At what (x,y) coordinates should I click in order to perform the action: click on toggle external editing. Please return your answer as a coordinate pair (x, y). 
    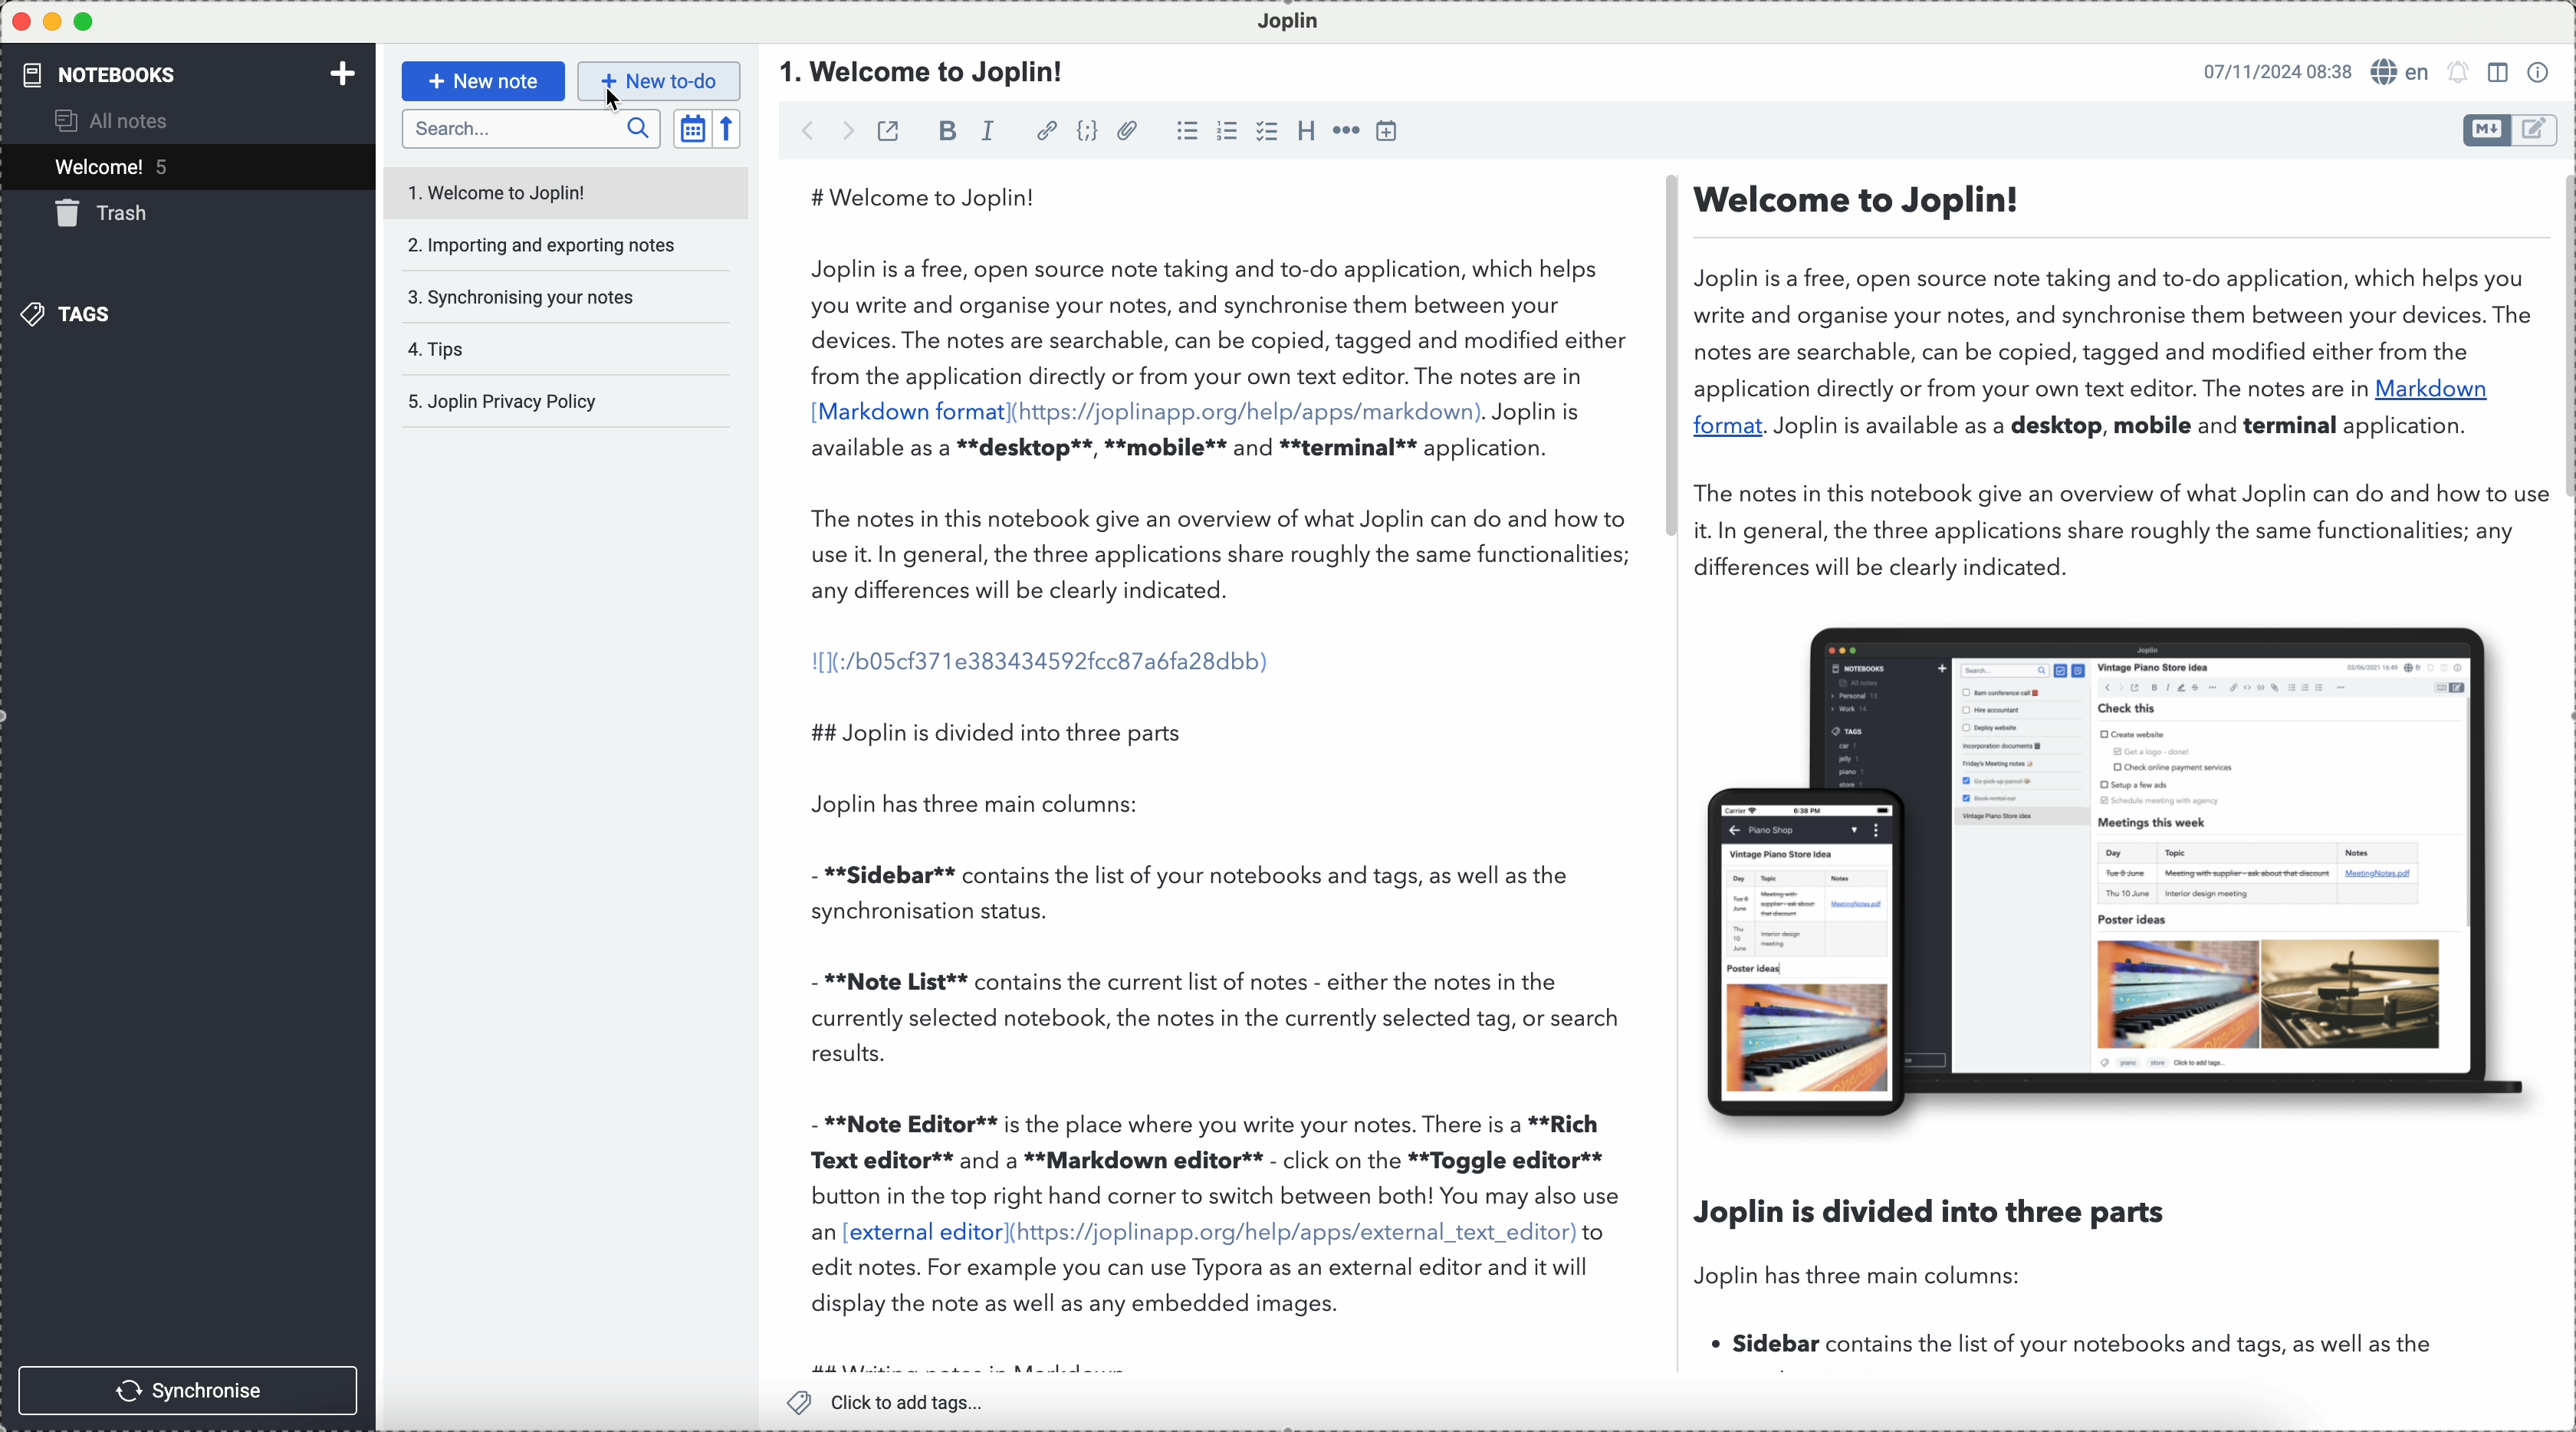
    Looking at the image, I should click on (888, 130).